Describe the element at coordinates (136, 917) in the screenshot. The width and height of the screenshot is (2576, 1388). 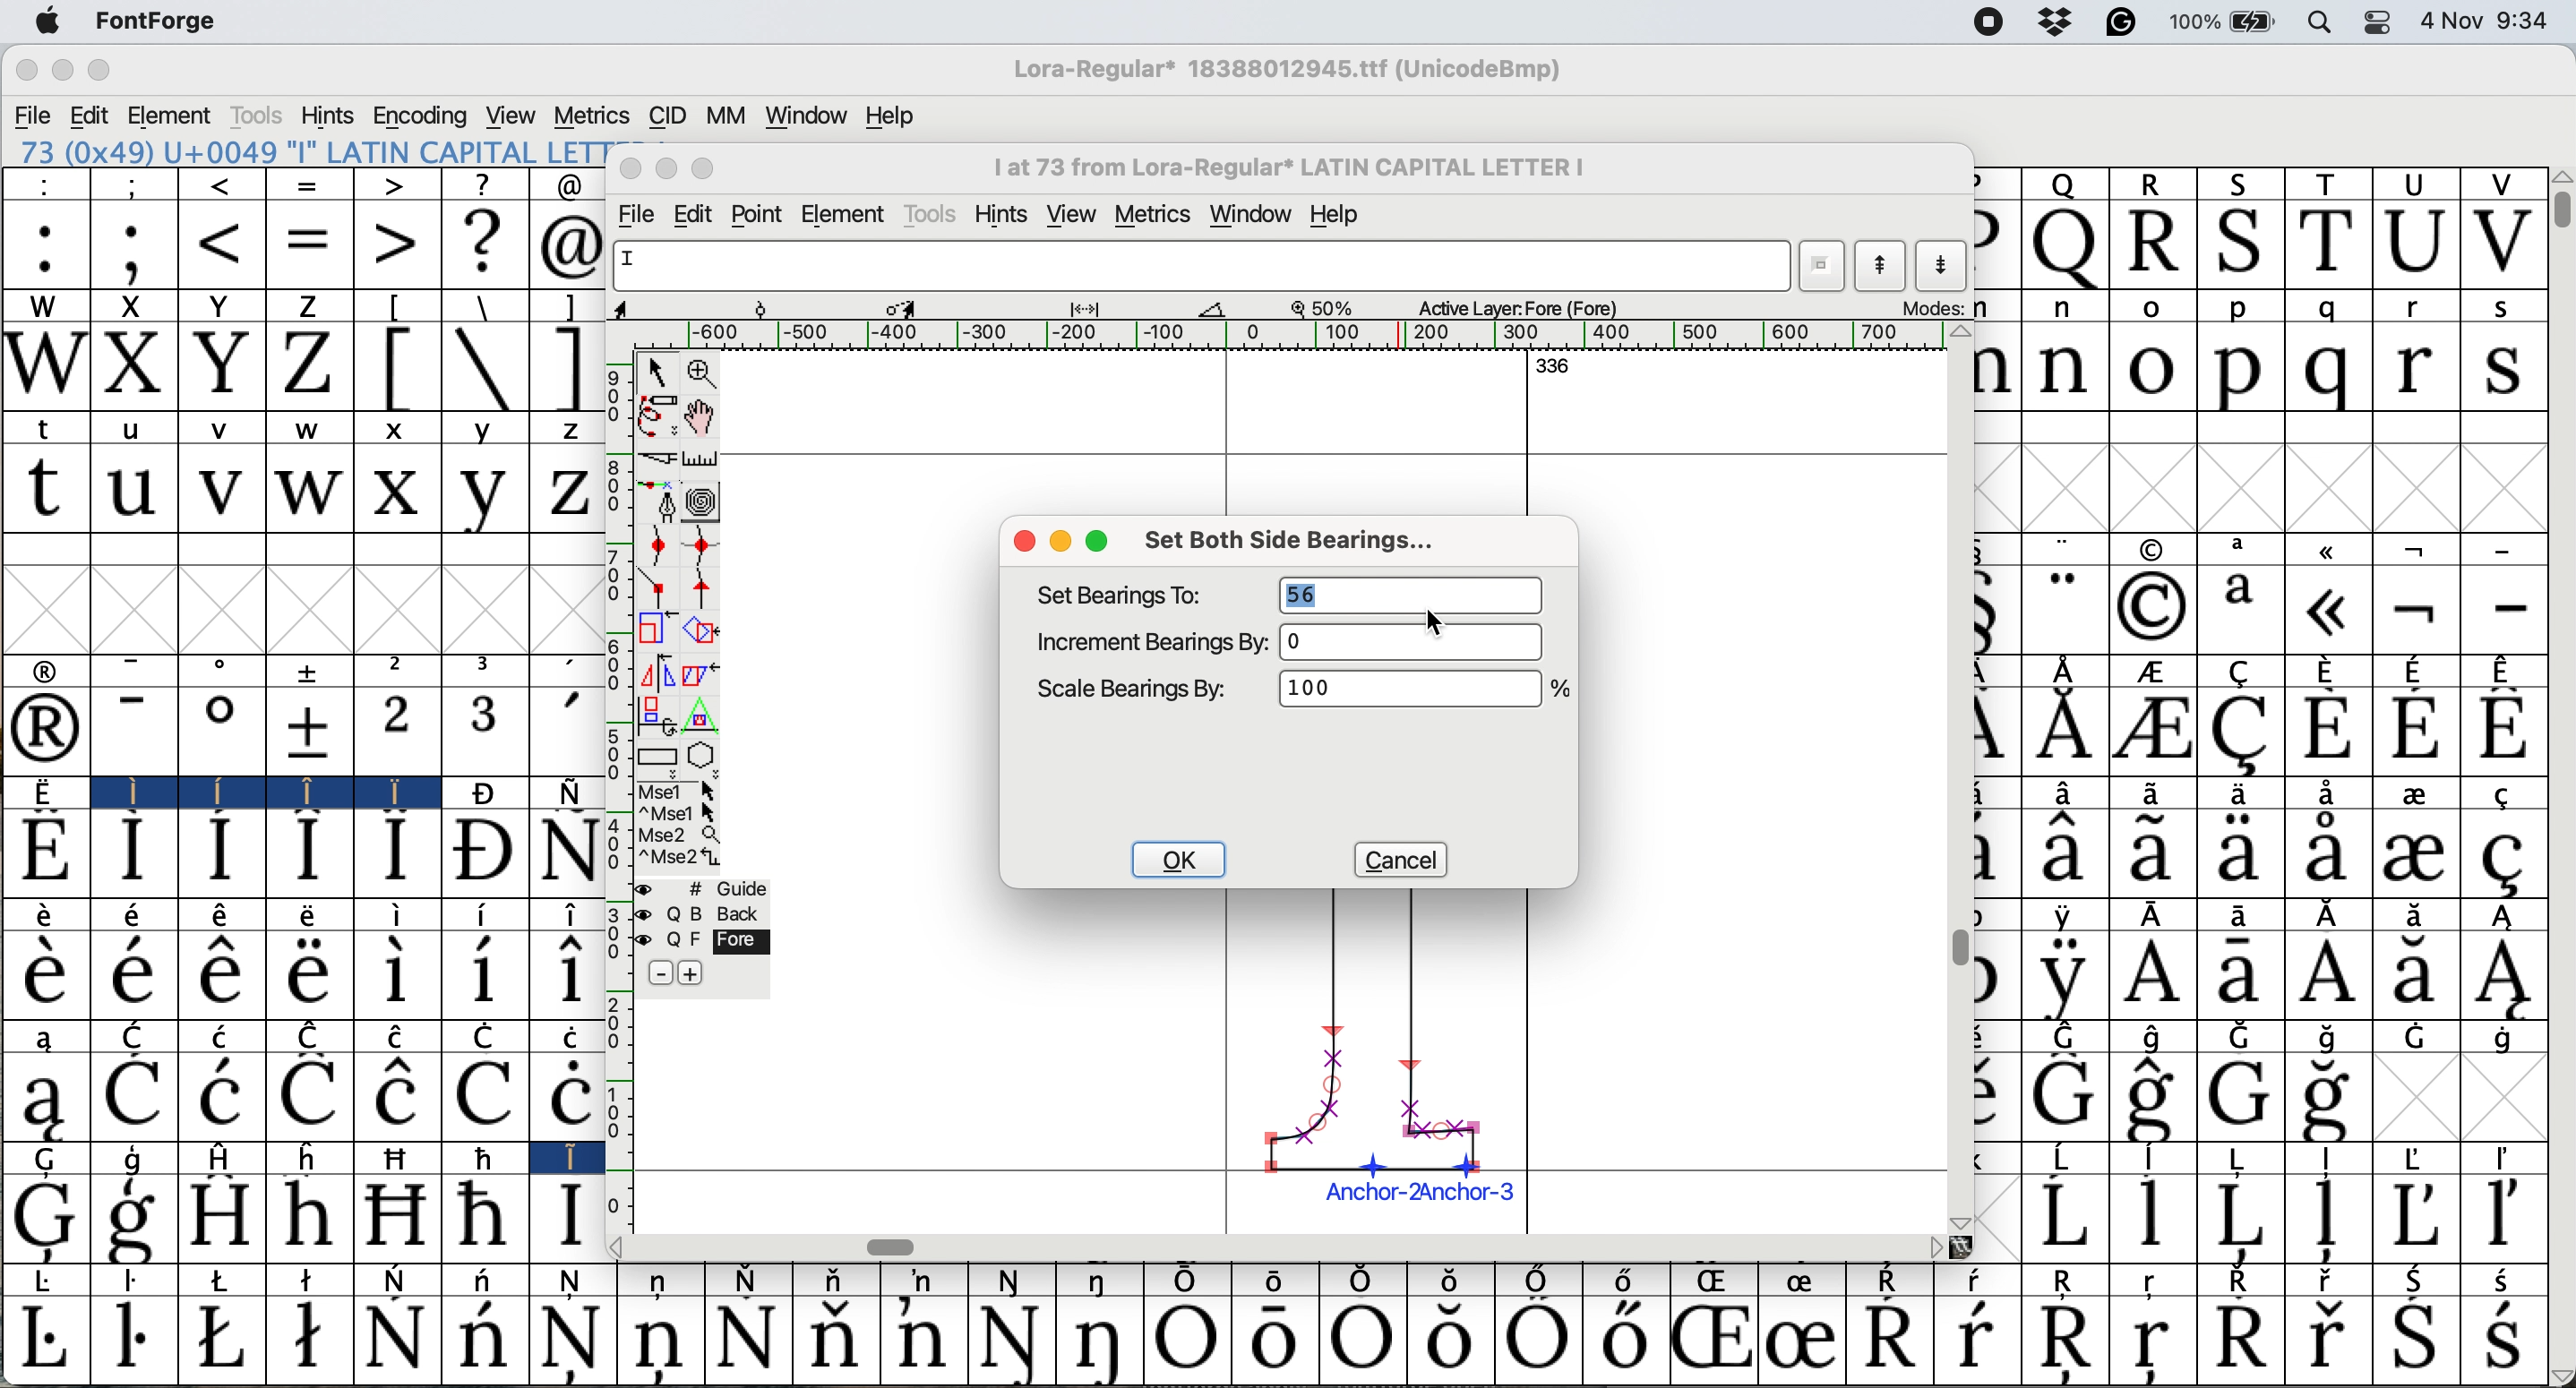
I see `Symbol` at that location.